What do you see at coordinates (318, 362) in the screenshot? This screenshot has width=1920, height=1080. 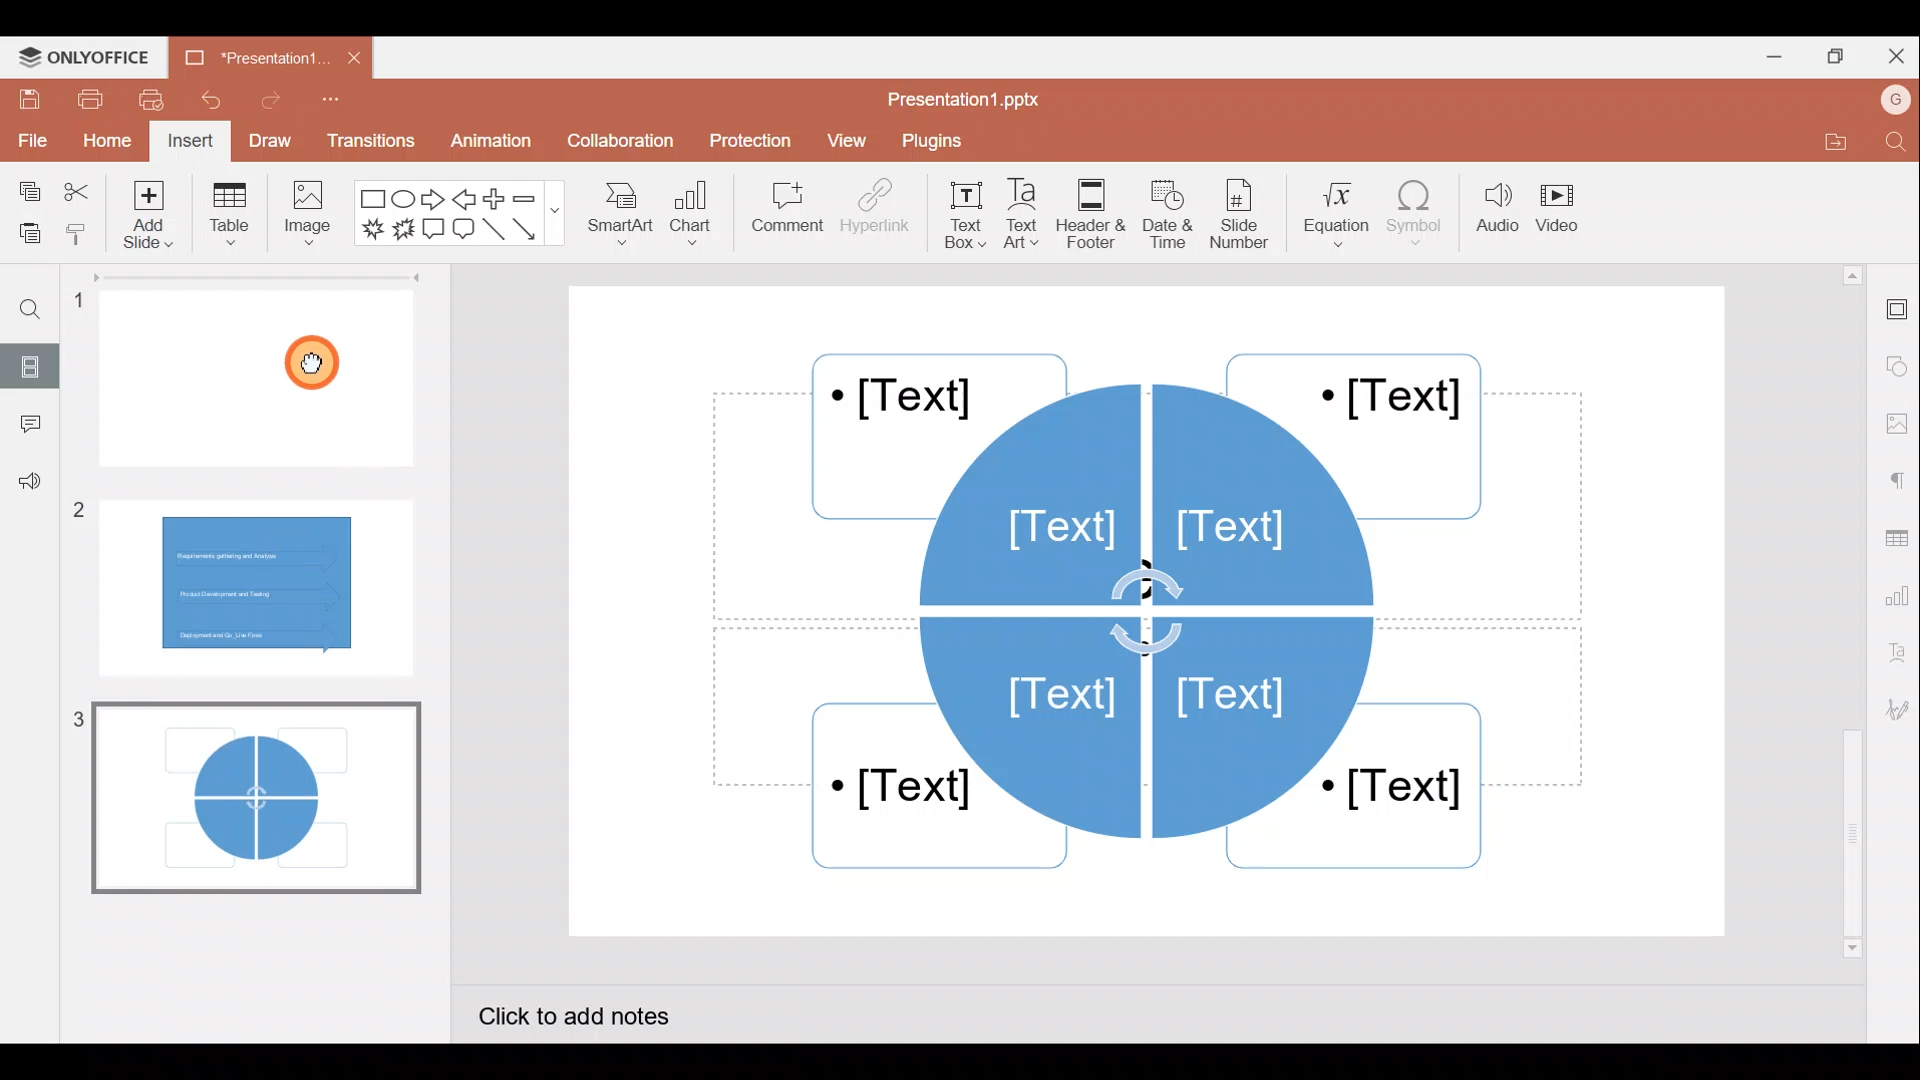 I see `Cursor on slide 1` at bounding box center [318, 362].